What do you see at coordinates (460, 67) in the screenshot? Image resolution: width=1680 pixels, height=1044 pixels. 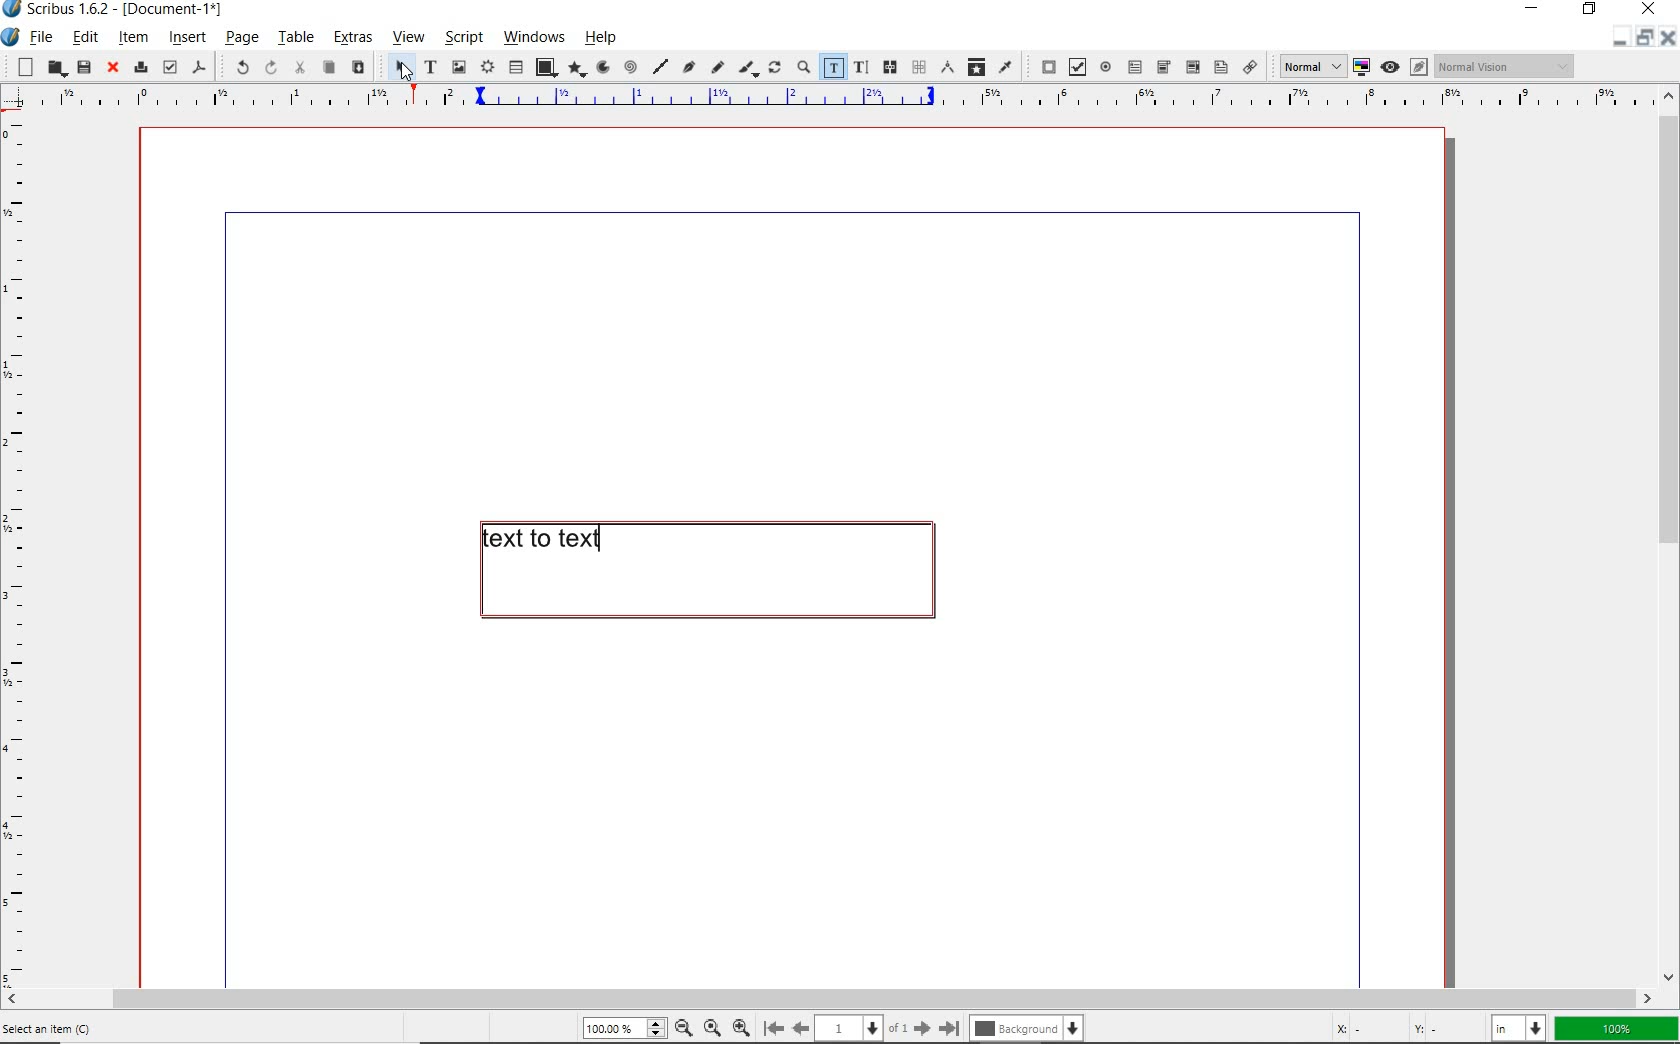 I see `image frame` at bounding box center [460, 67].